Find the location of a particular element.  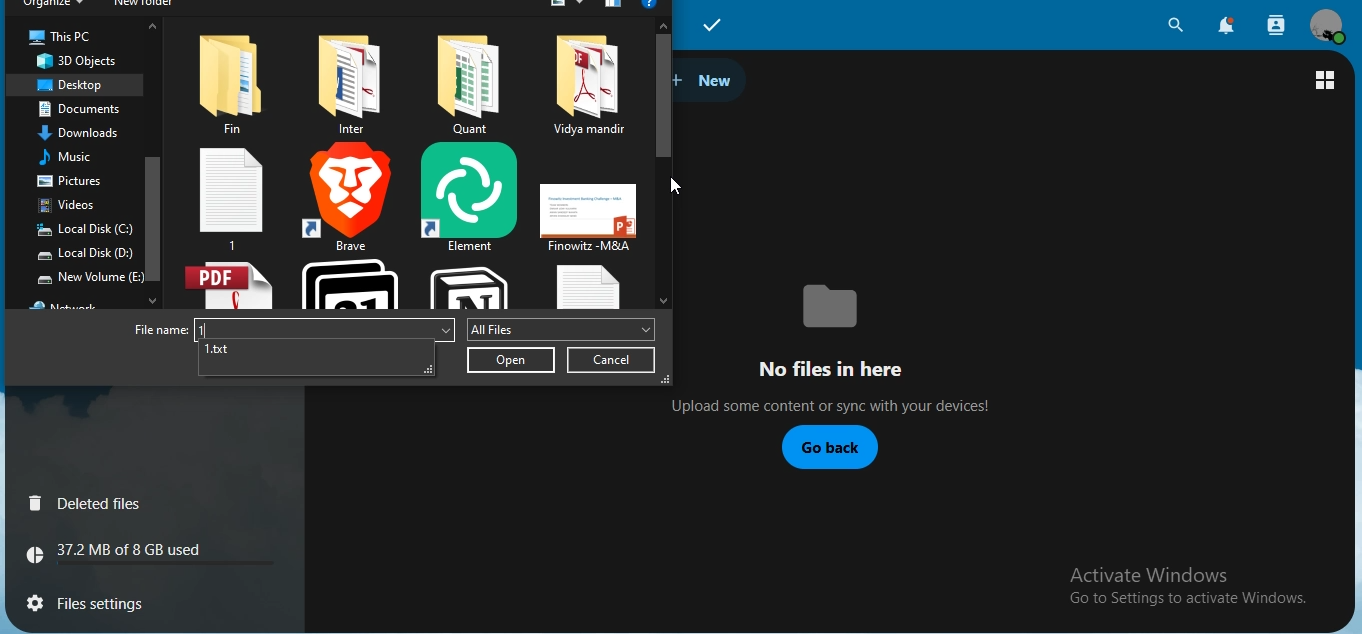

all files is located at coordinates (564, 330).